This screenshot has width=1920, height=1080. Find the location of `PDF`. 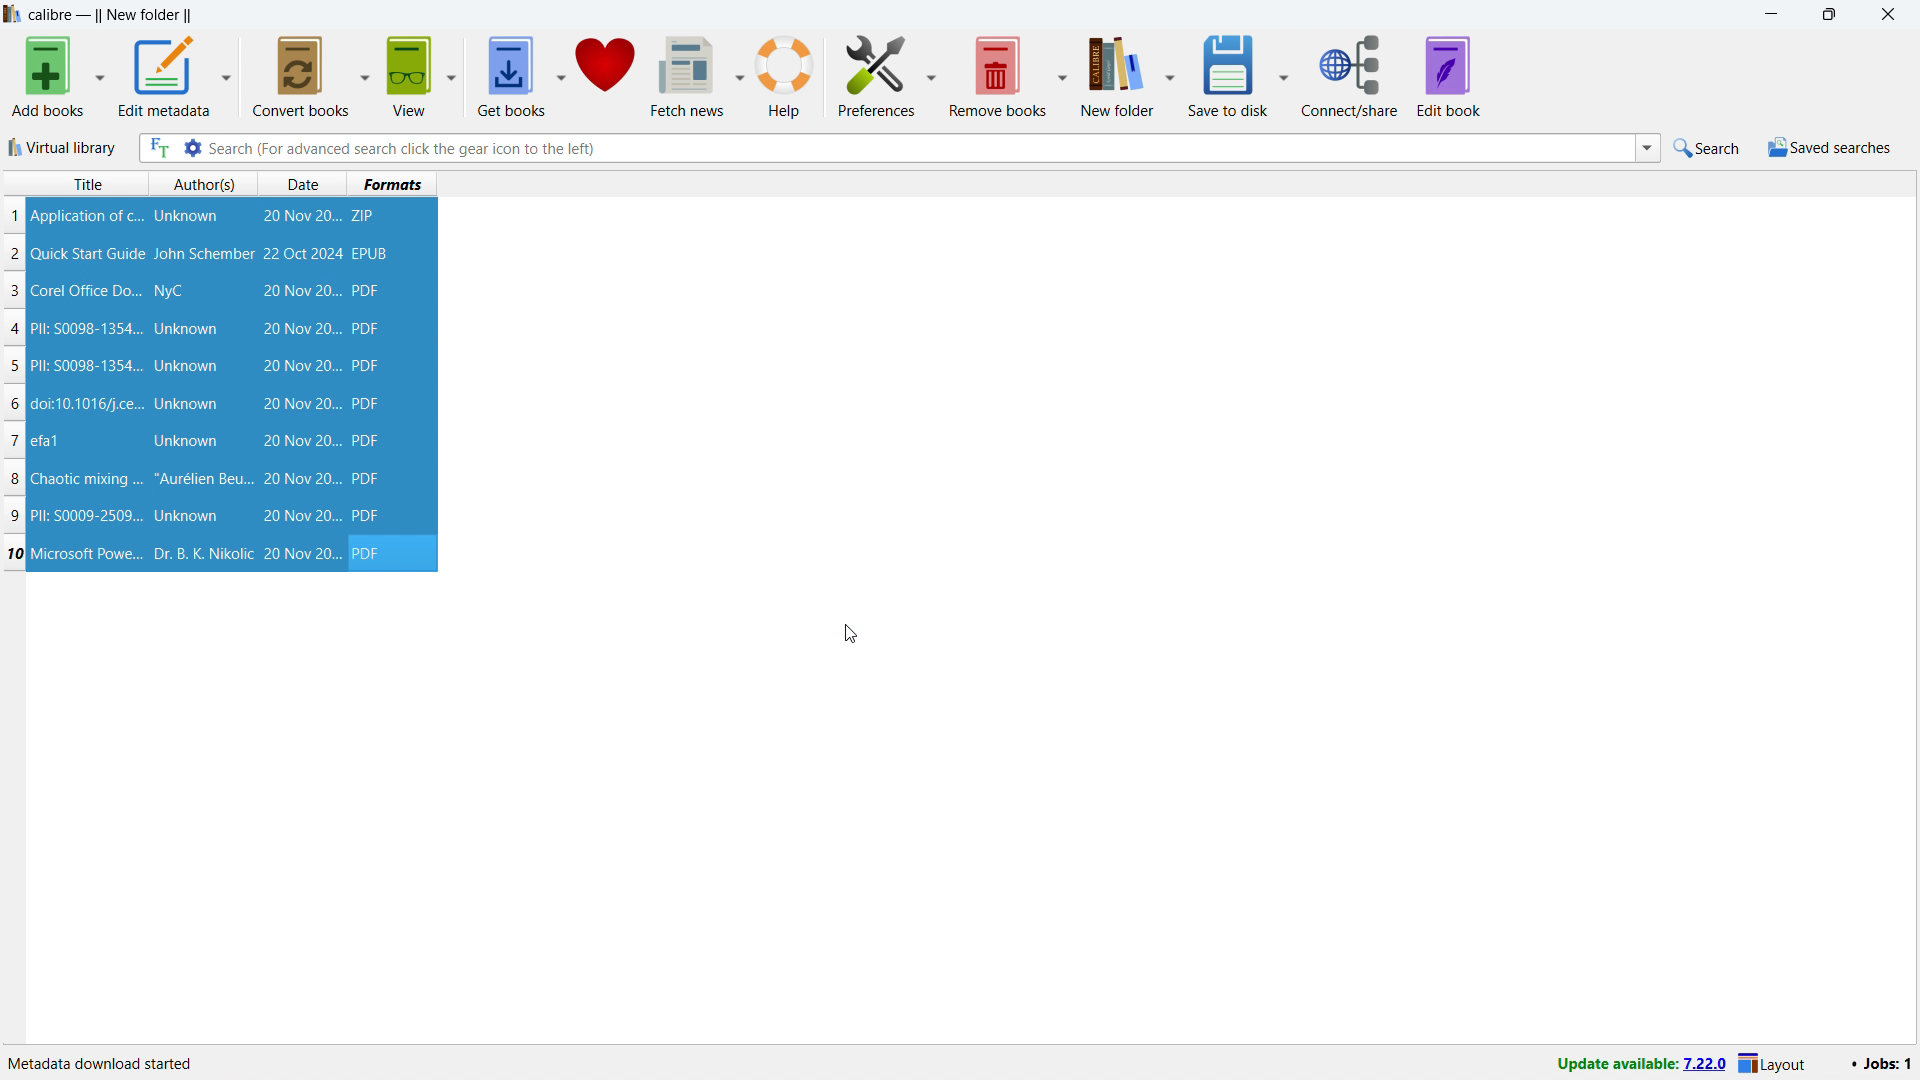

PDF is located at coordinates (373, 553).